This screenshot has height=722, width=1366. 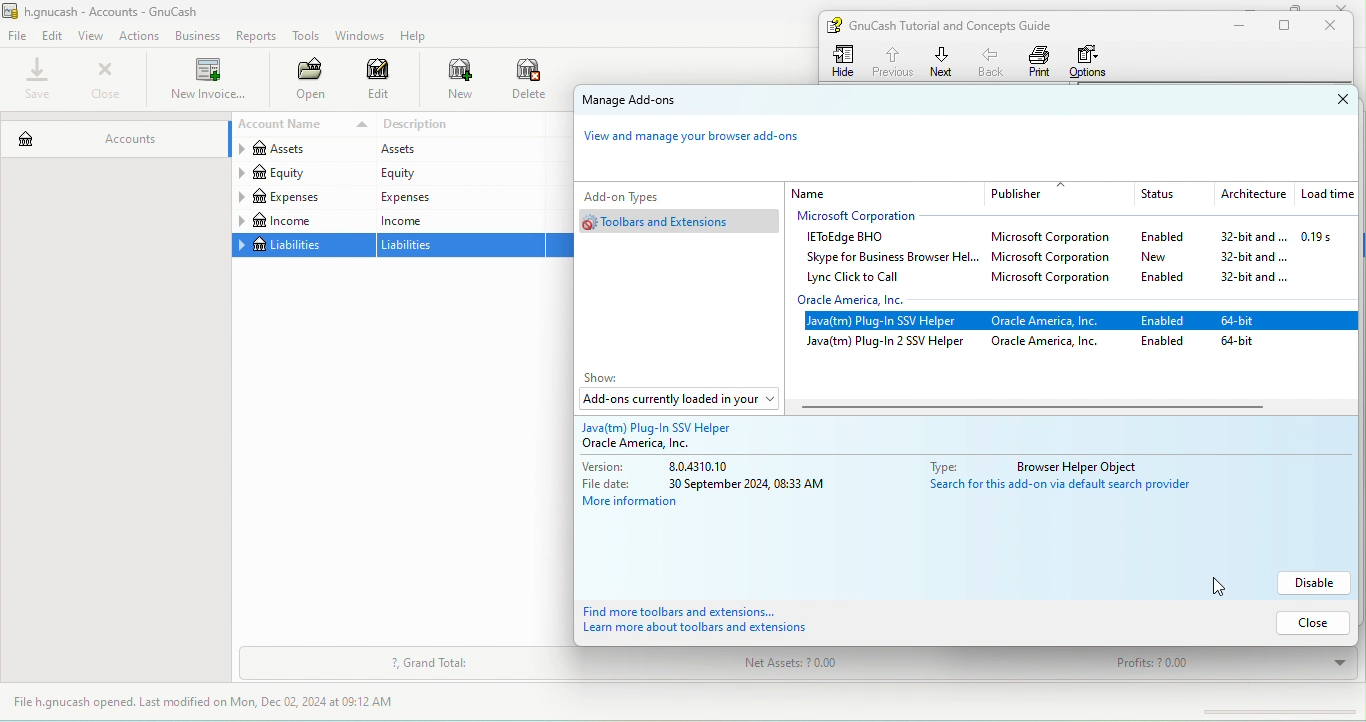 What do you see at coordinates (719, 621) in the screenshot?
I see `find more toolbars and extensions learn more about toolbars and extensions` at bounding box center [719, 621].